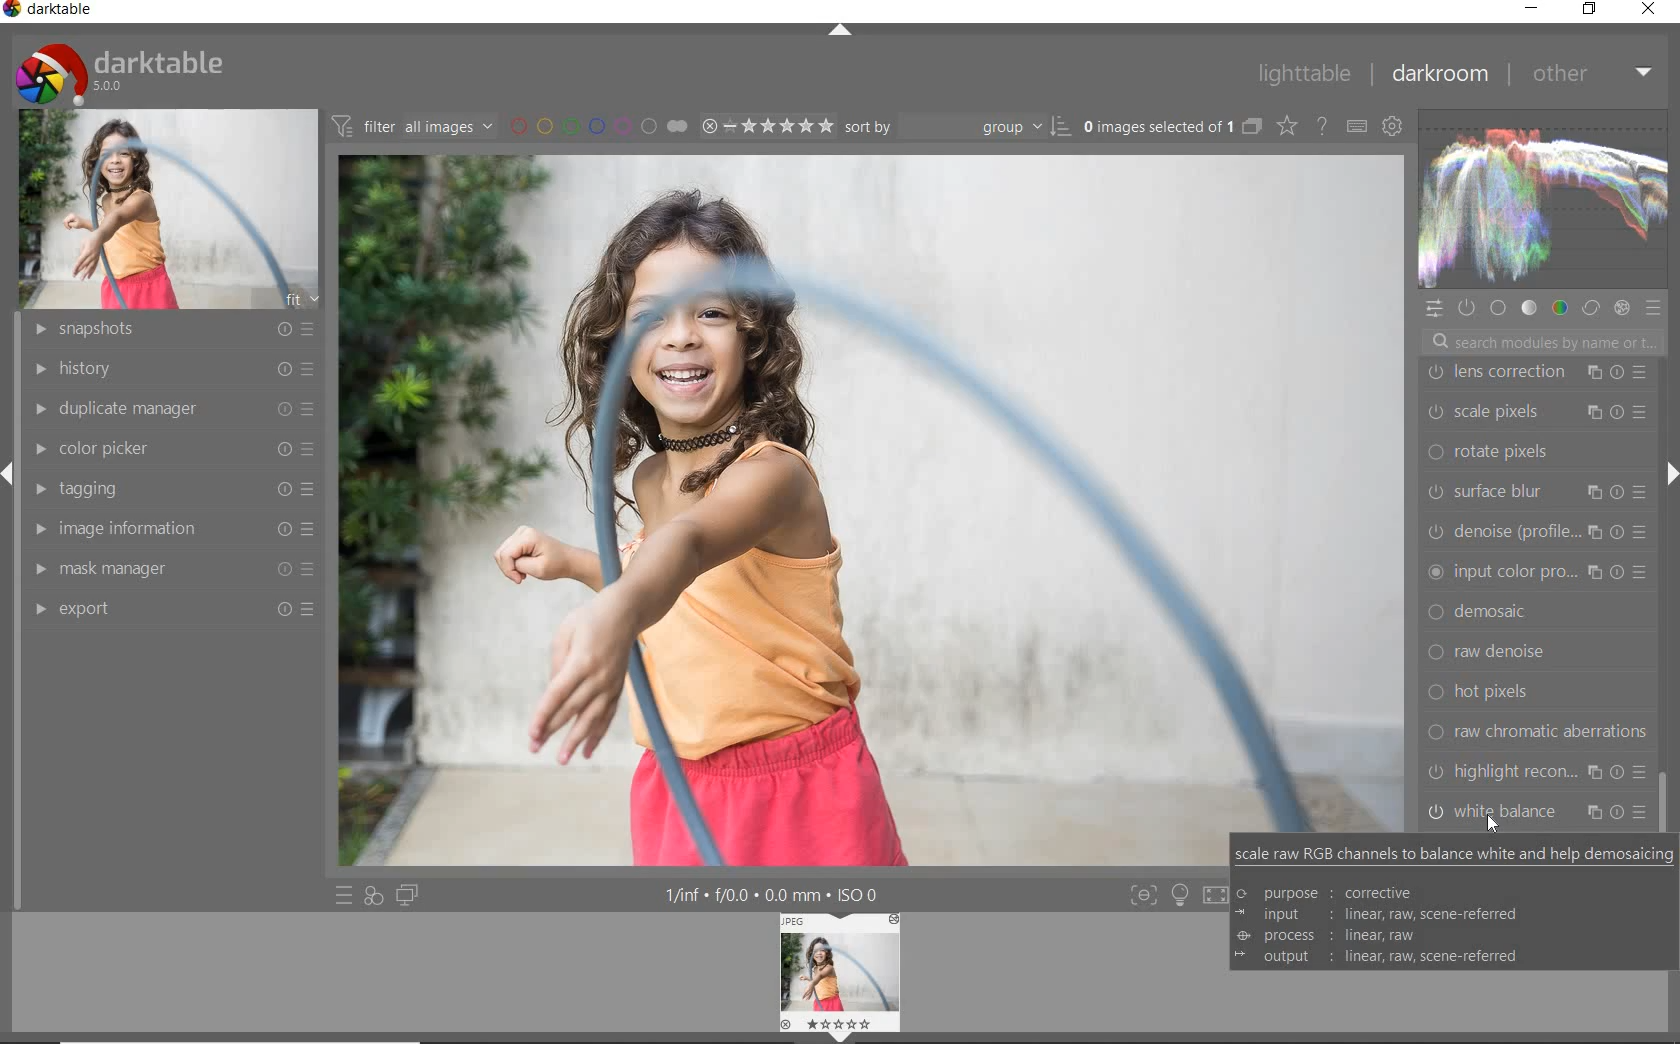 The height and width of the screenshot is (1044, 1680). Describe the element at coordinates (1589, 9) in the screenshot. I see `restore` at that location.